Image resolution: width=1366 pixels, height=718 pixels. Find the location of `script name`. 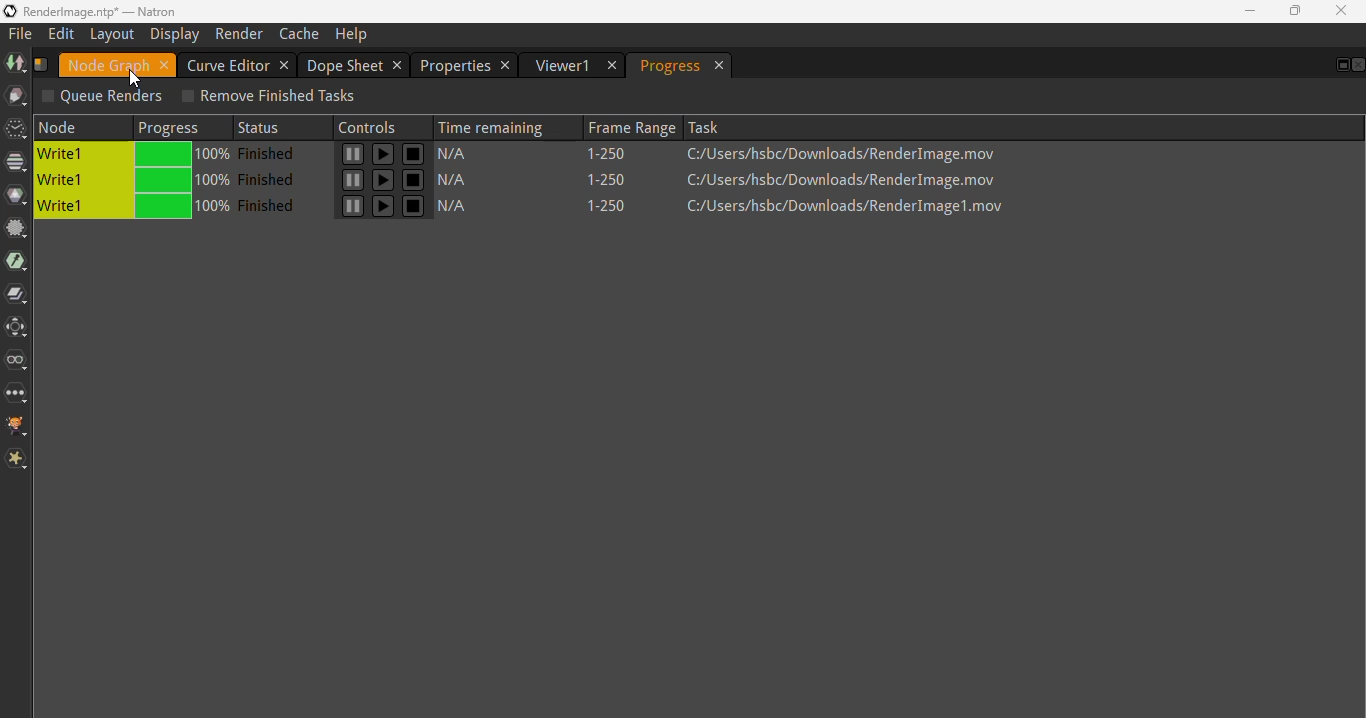

script name is located at coordinates (41, 63).